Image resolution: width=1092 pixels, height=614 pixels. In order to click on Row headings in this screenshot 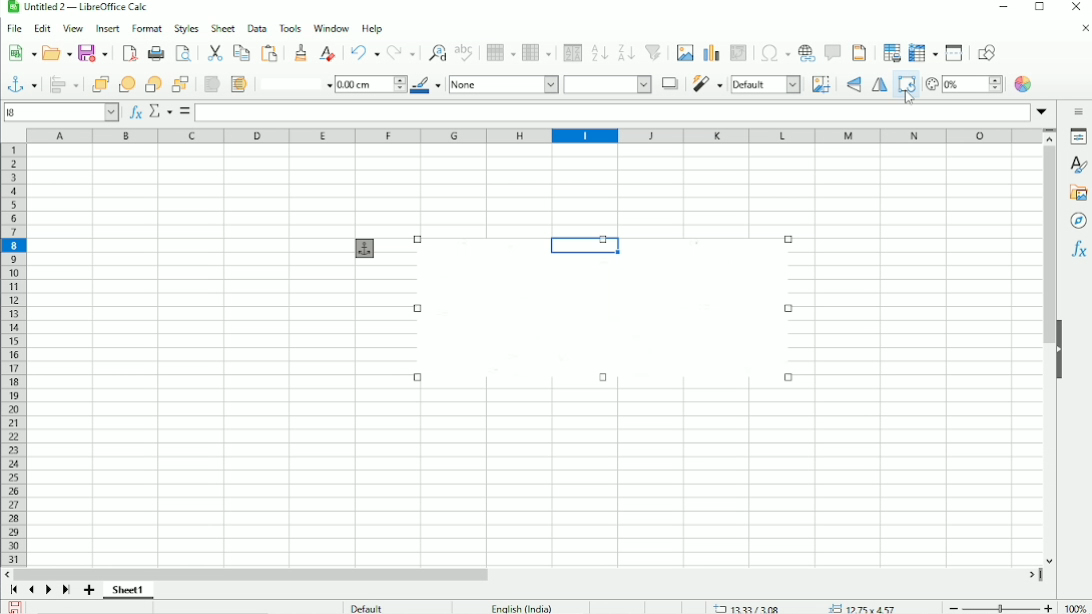, I will do `click(14, 354)`.